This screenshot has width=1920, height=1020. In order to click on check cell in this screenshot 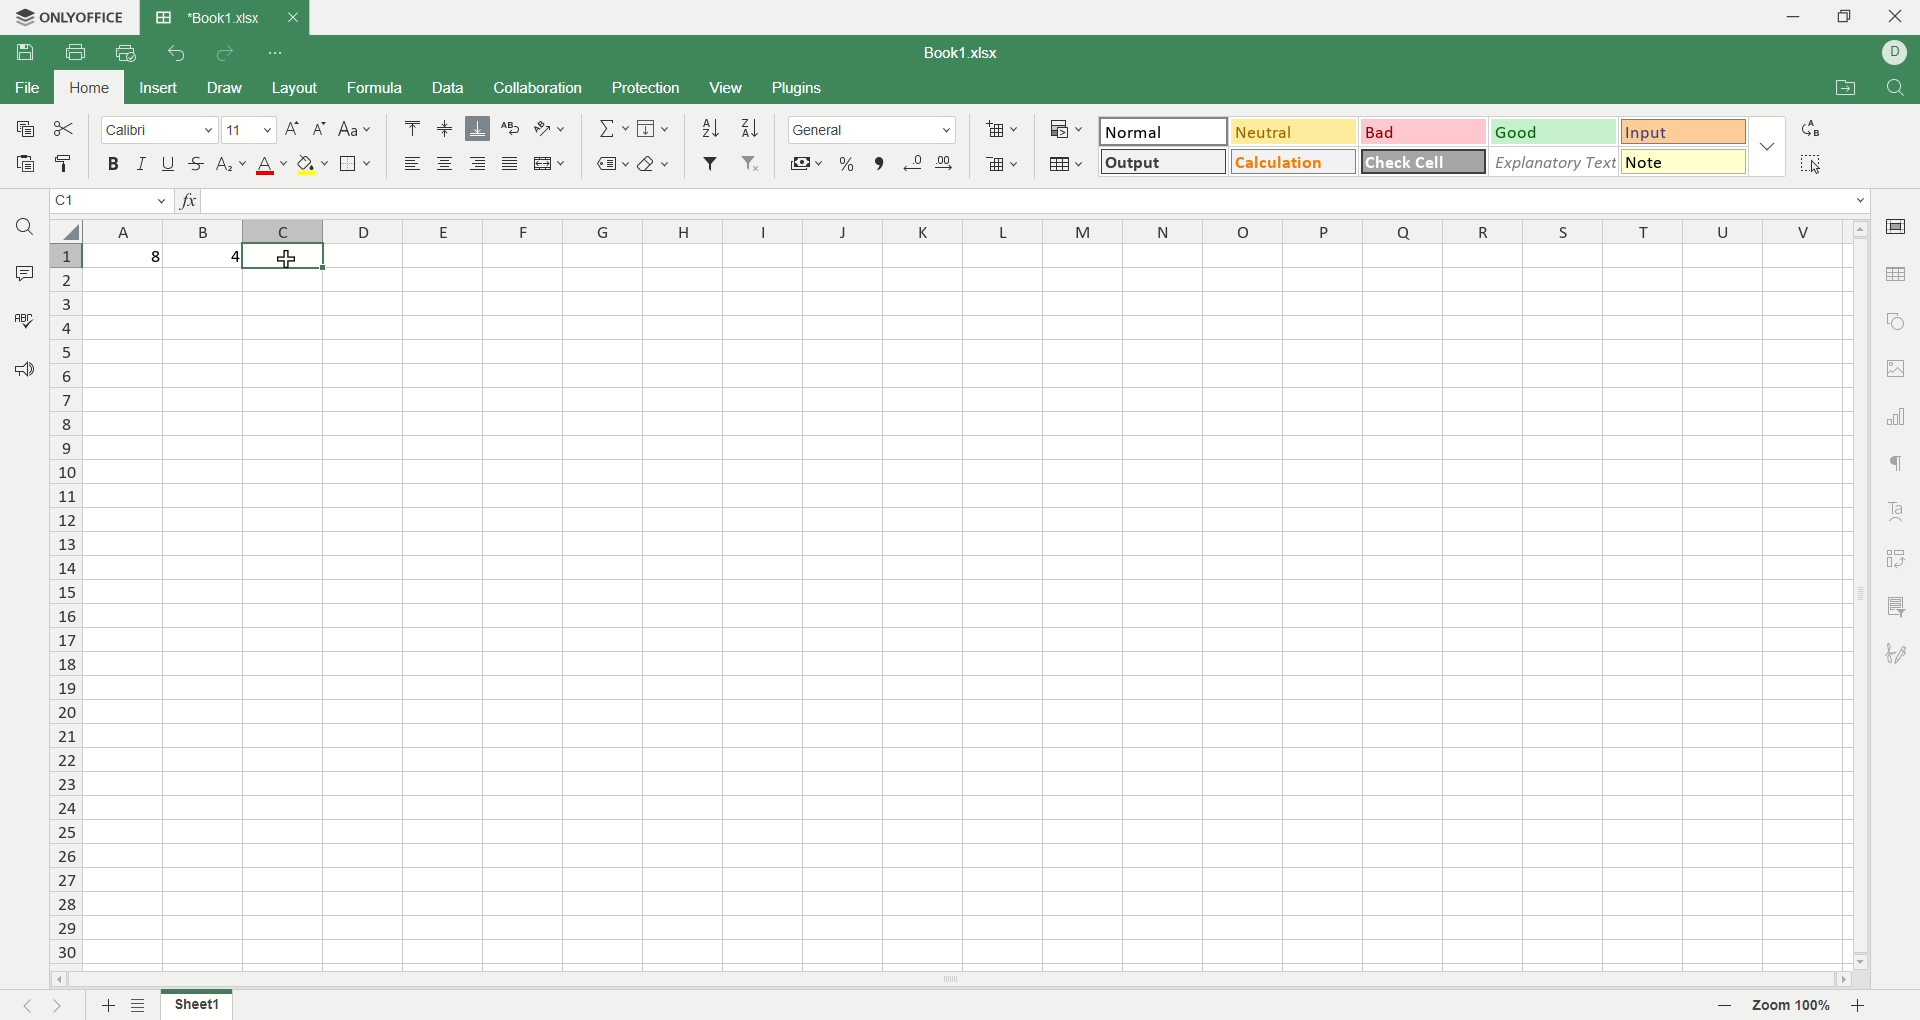, I will do `click(1424, 162)`.